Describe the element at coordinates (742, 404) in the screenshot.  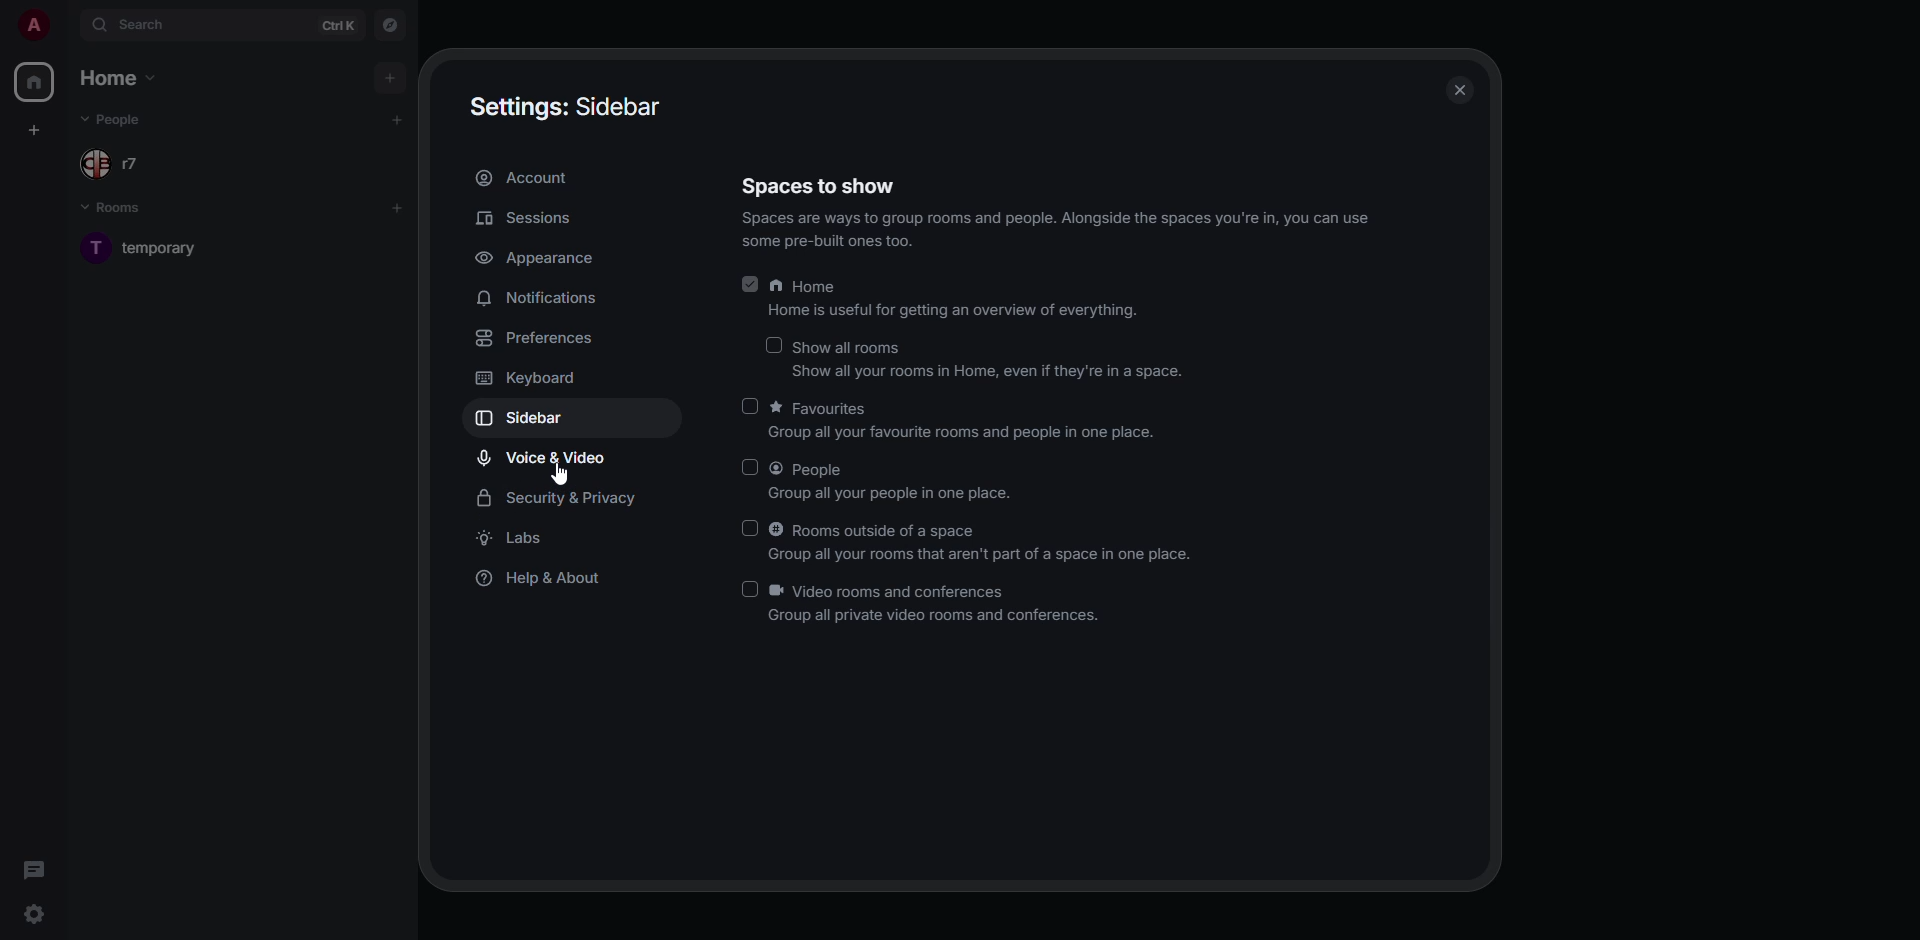
I see `click to enable` at that location.